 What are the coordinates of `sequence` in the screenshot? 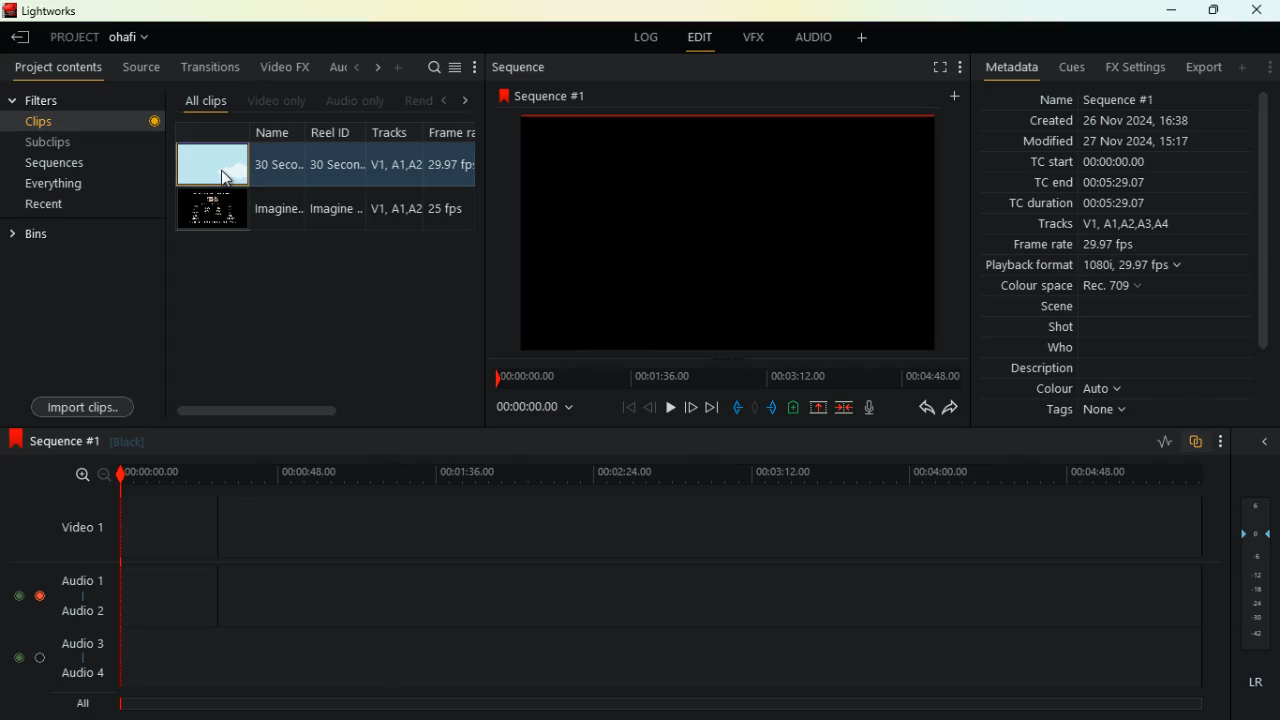 It's located at (50, 438).